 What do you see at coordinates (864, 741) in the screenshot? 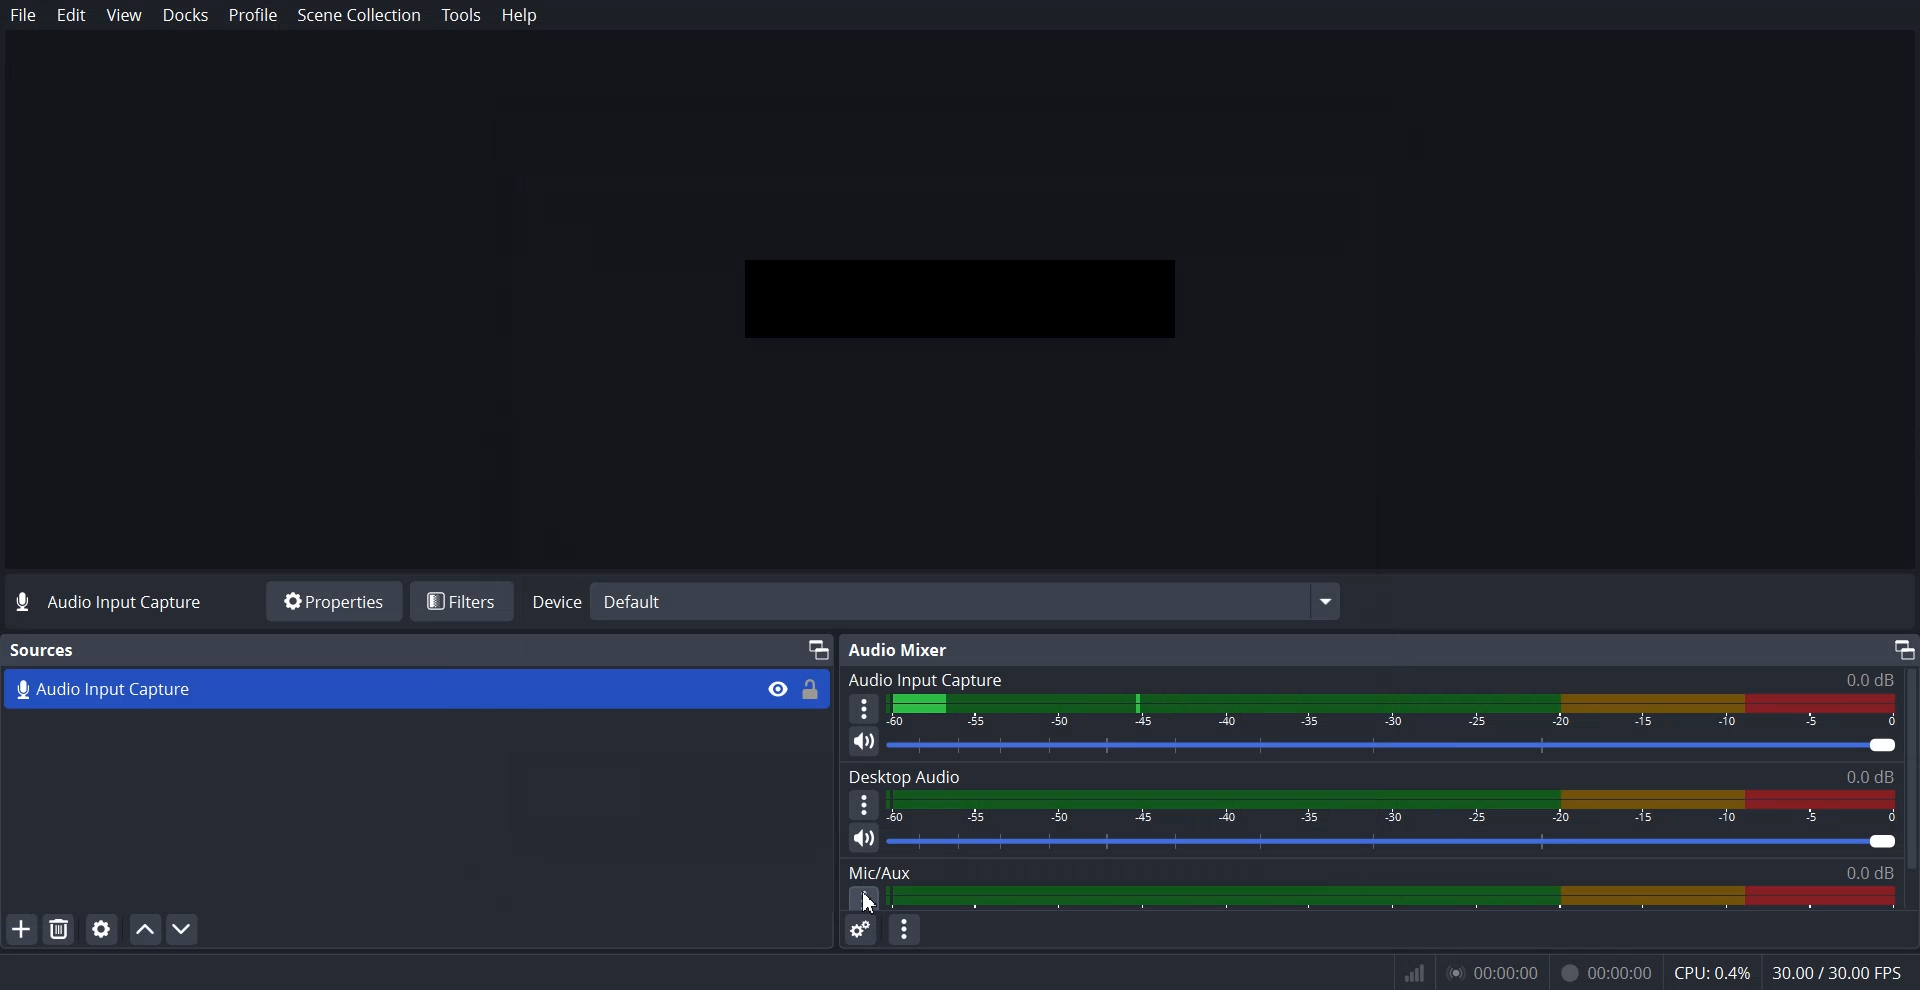
I see `Mute` at bounding box center [864, 741].